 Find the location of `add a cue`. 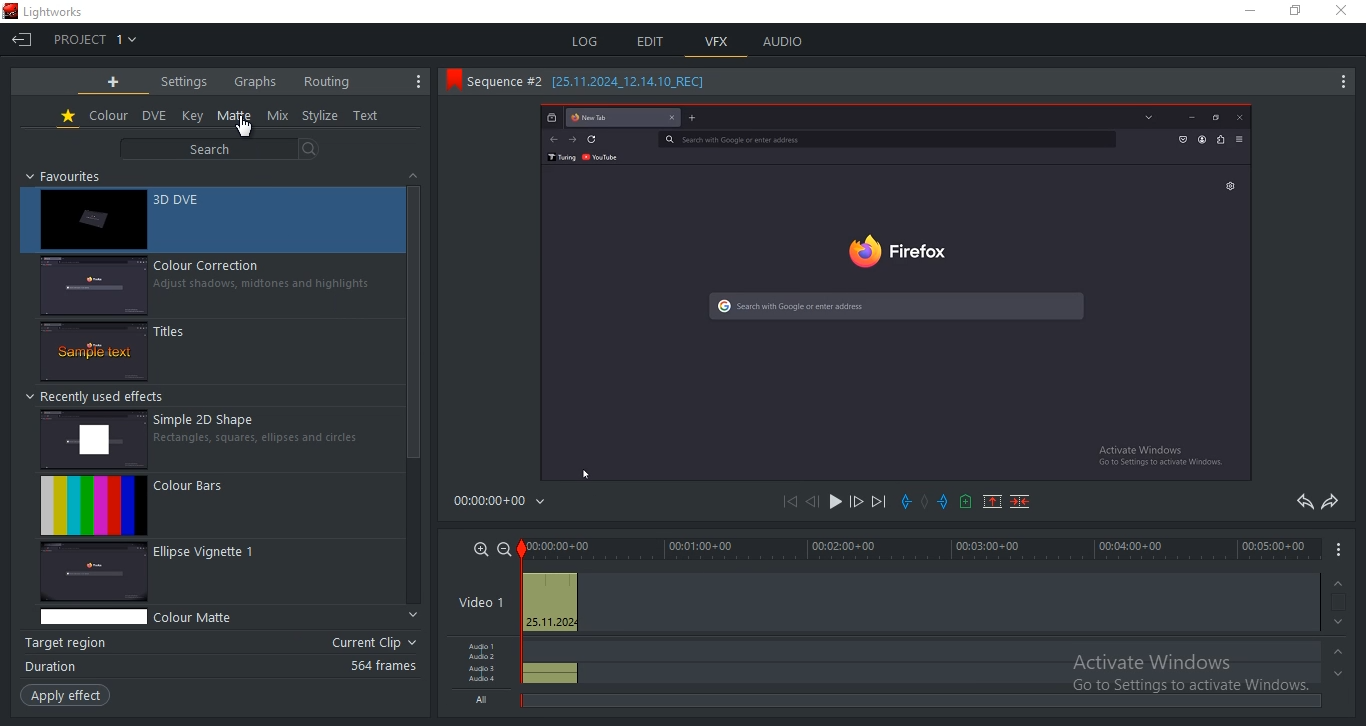

add a cue is located at coordinates (964, 503).